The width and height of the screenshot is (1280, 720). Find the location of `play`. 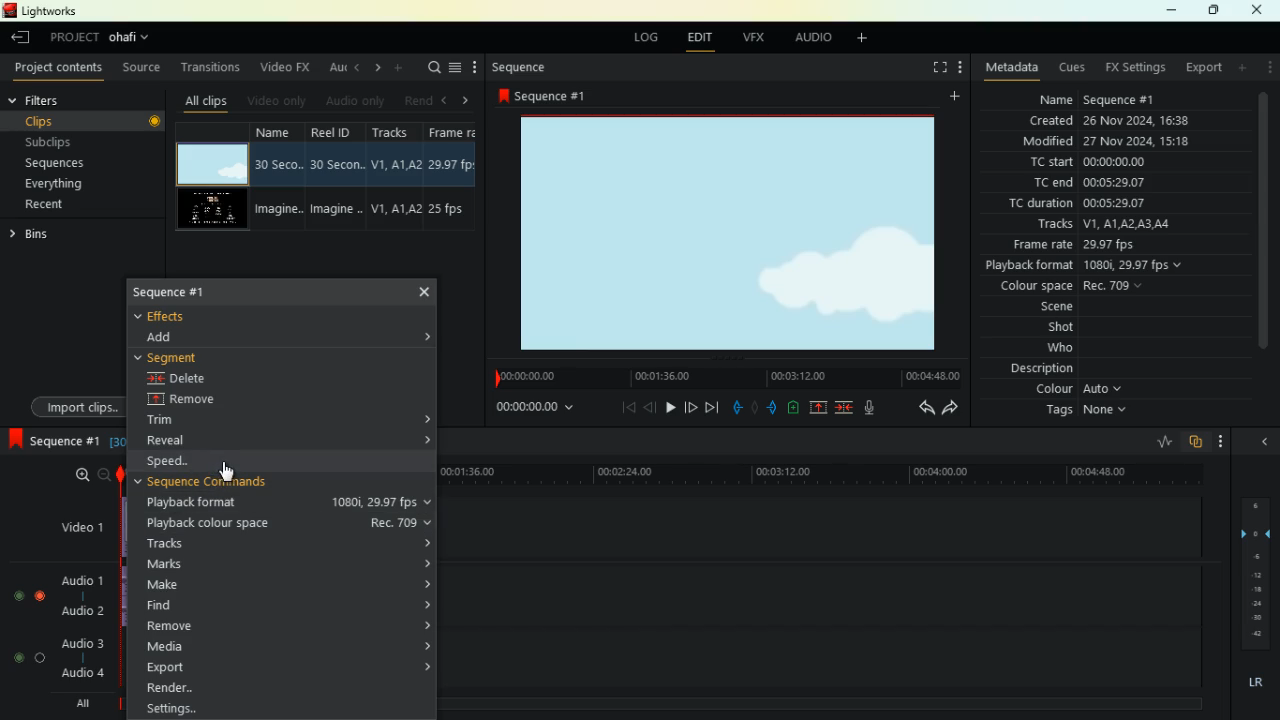

play is located at coordinates (670, 406).